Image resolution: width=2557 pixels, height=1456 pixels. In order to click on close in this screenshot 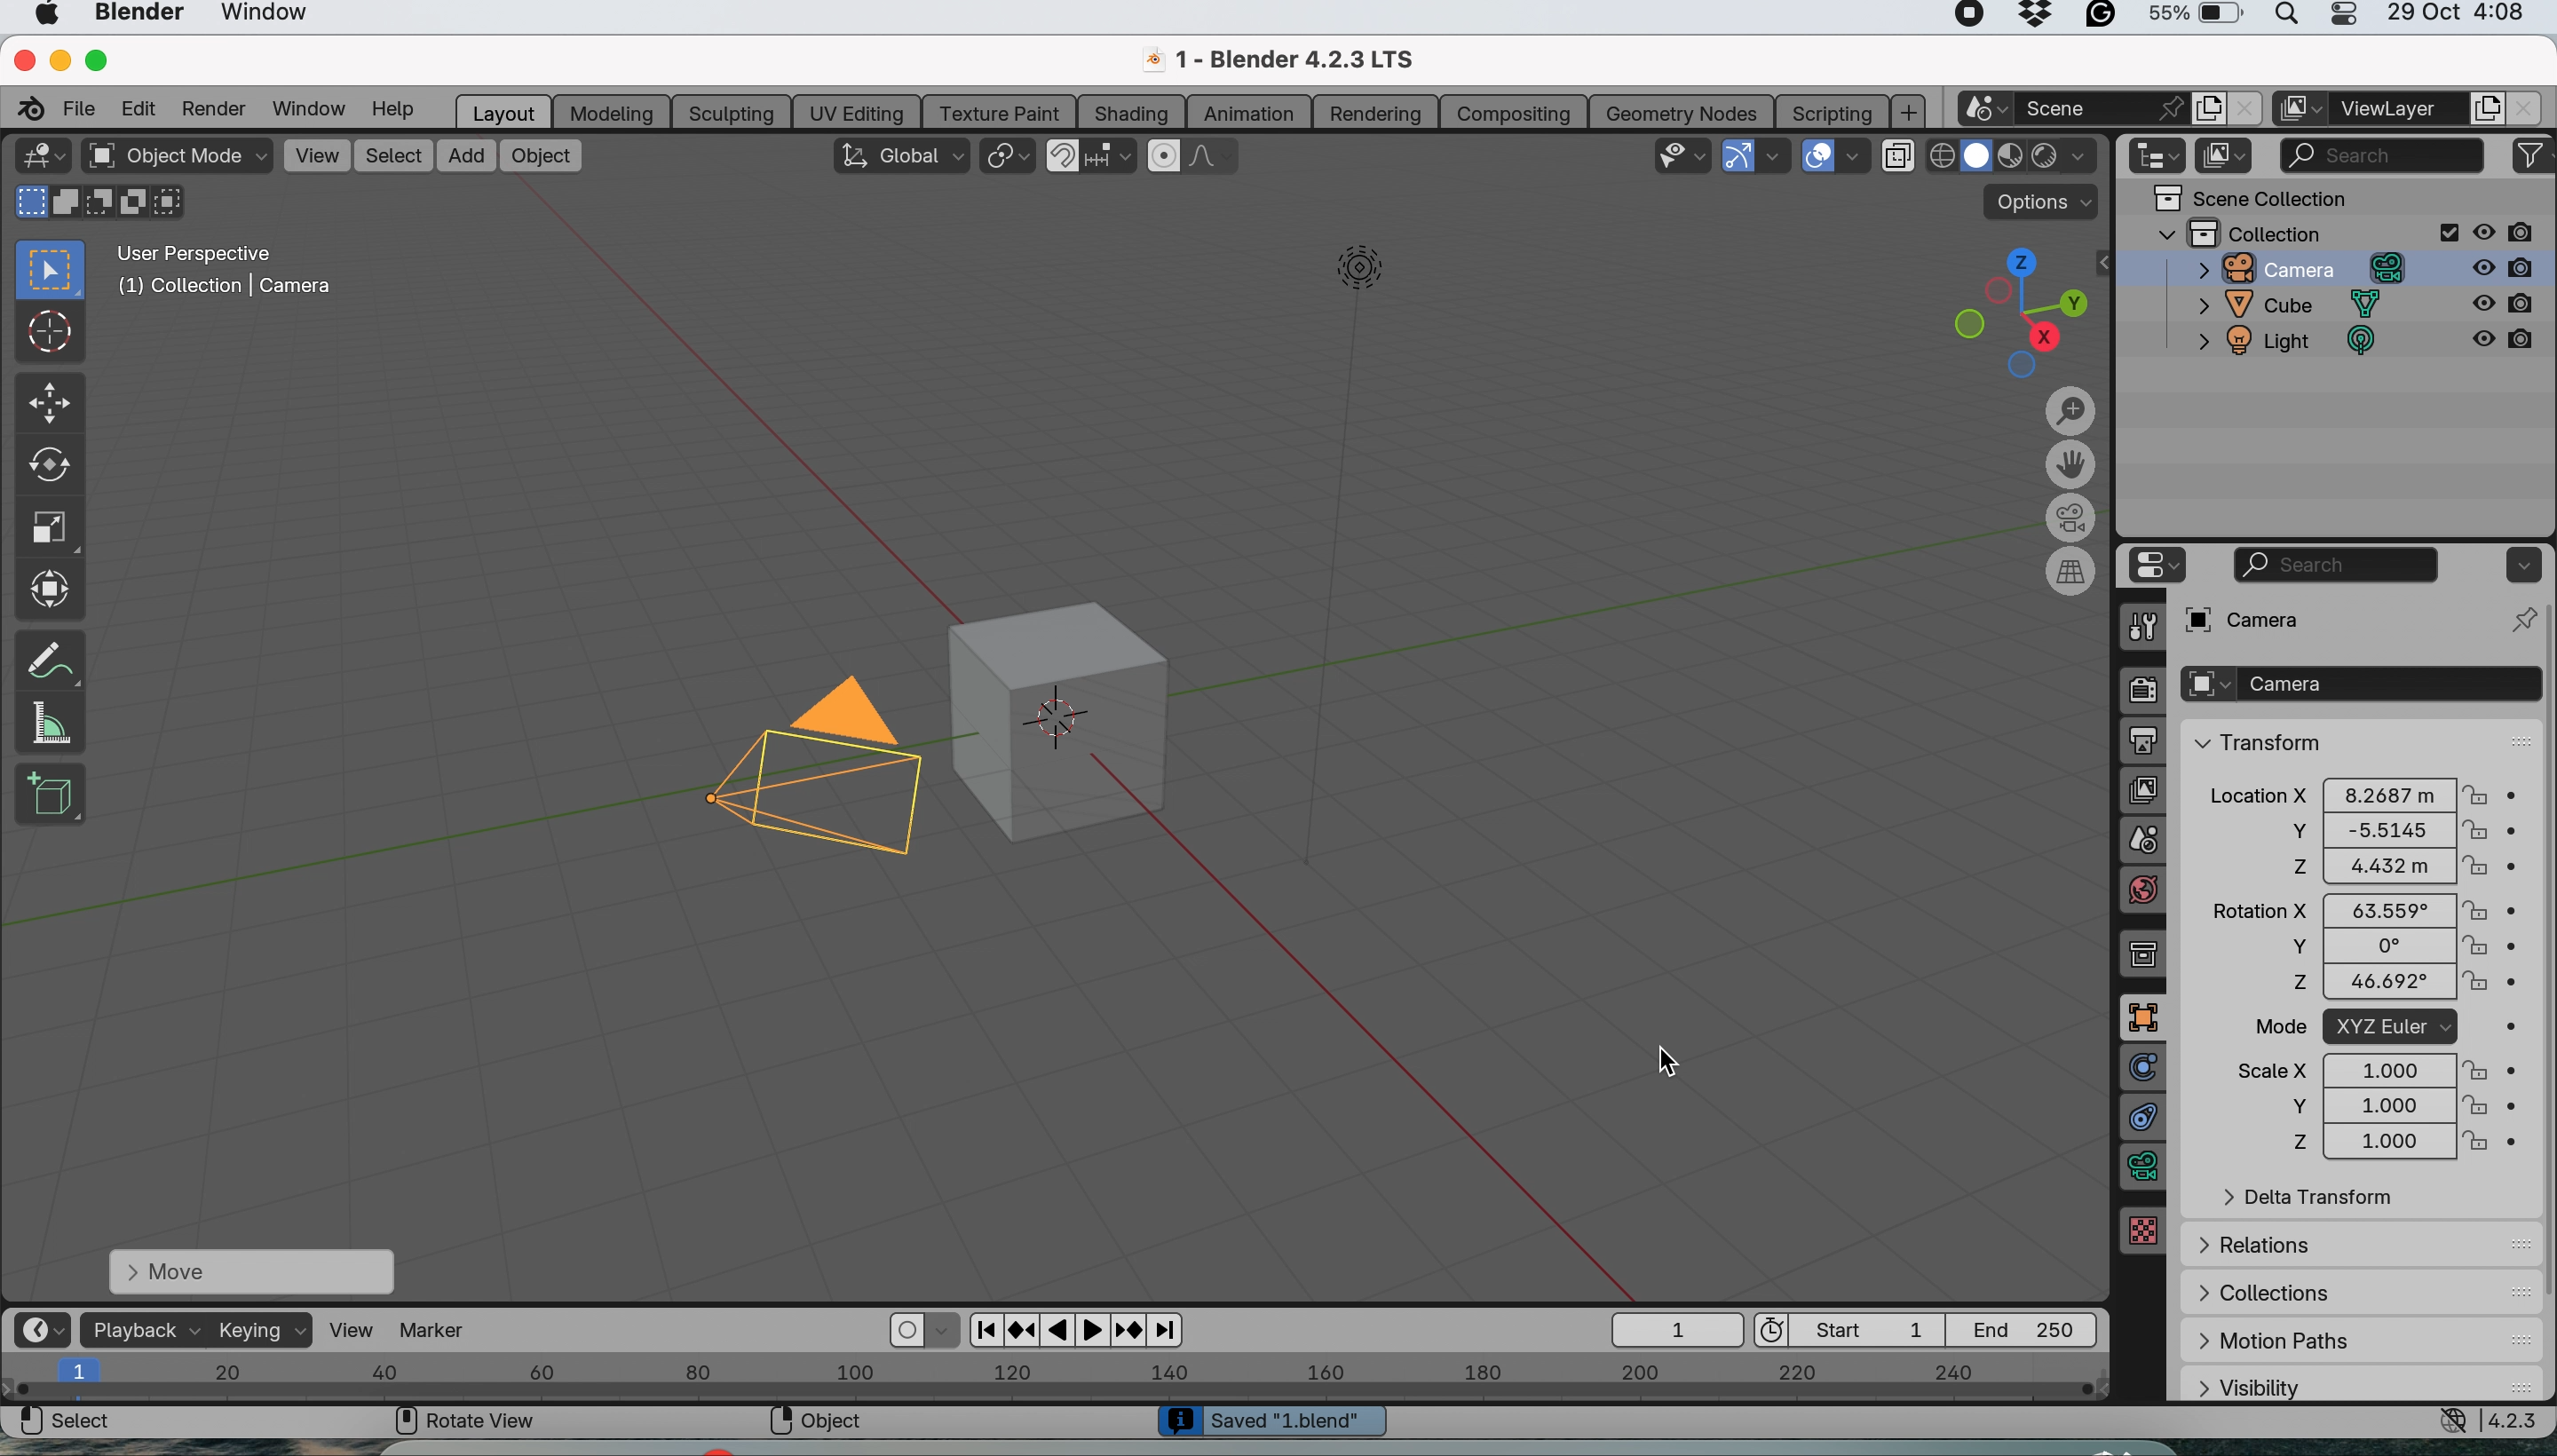, I will do `click(23, 58)`.